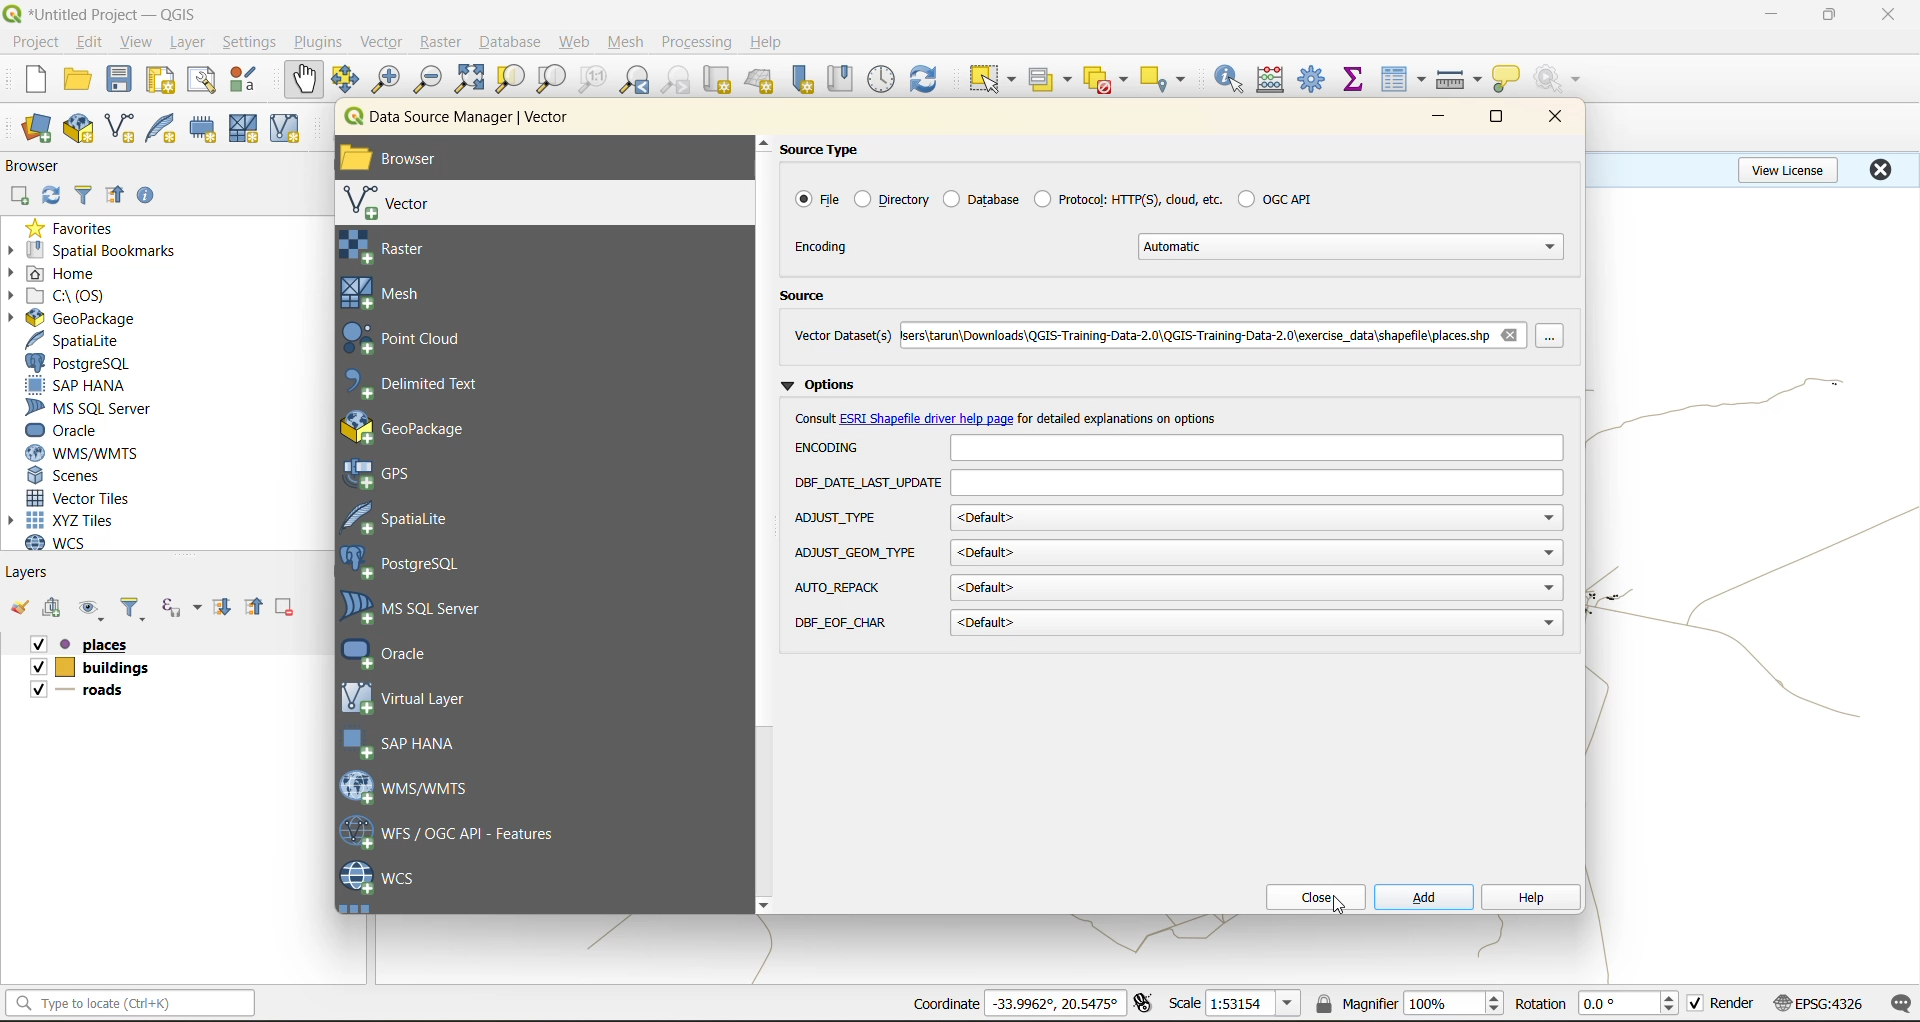 The height and width of the screenshot is (1022, 1920). I want to click on close, so click(1890, 15).